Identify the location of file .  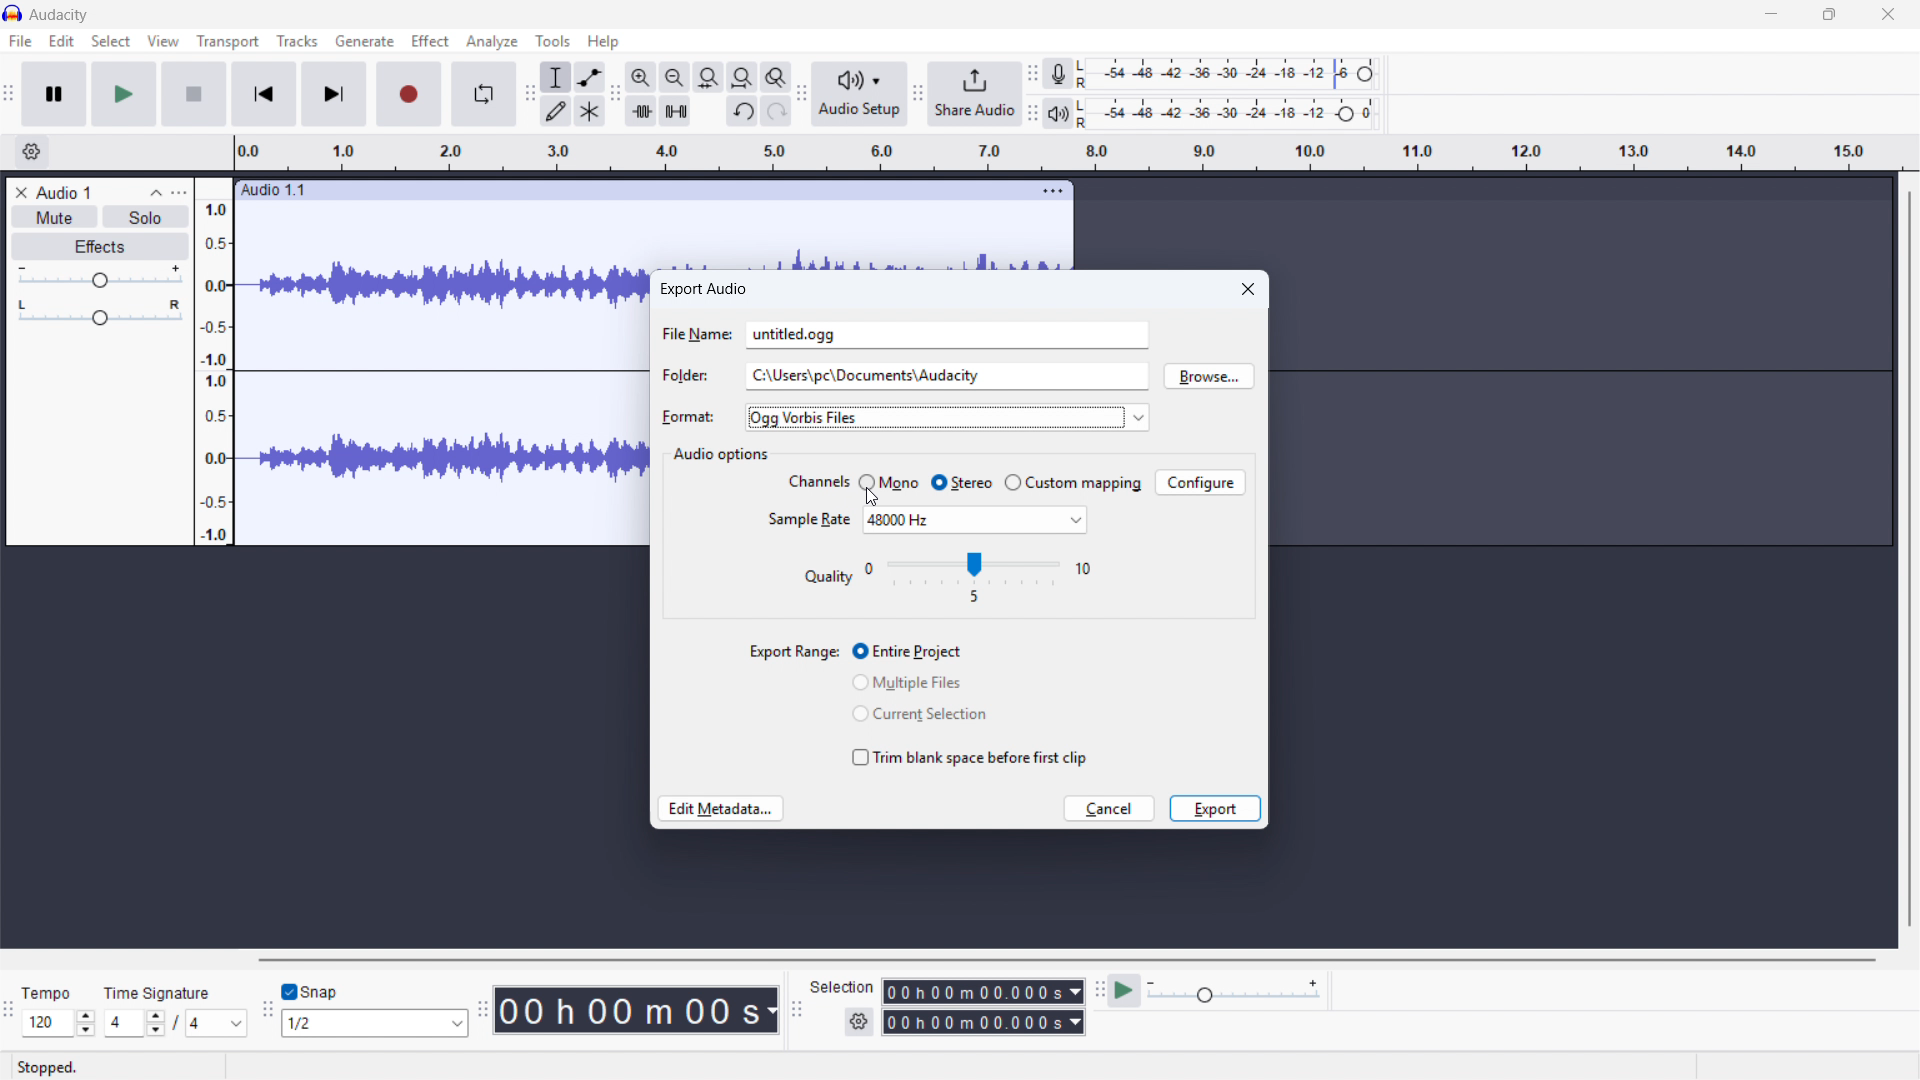
(20, 43).